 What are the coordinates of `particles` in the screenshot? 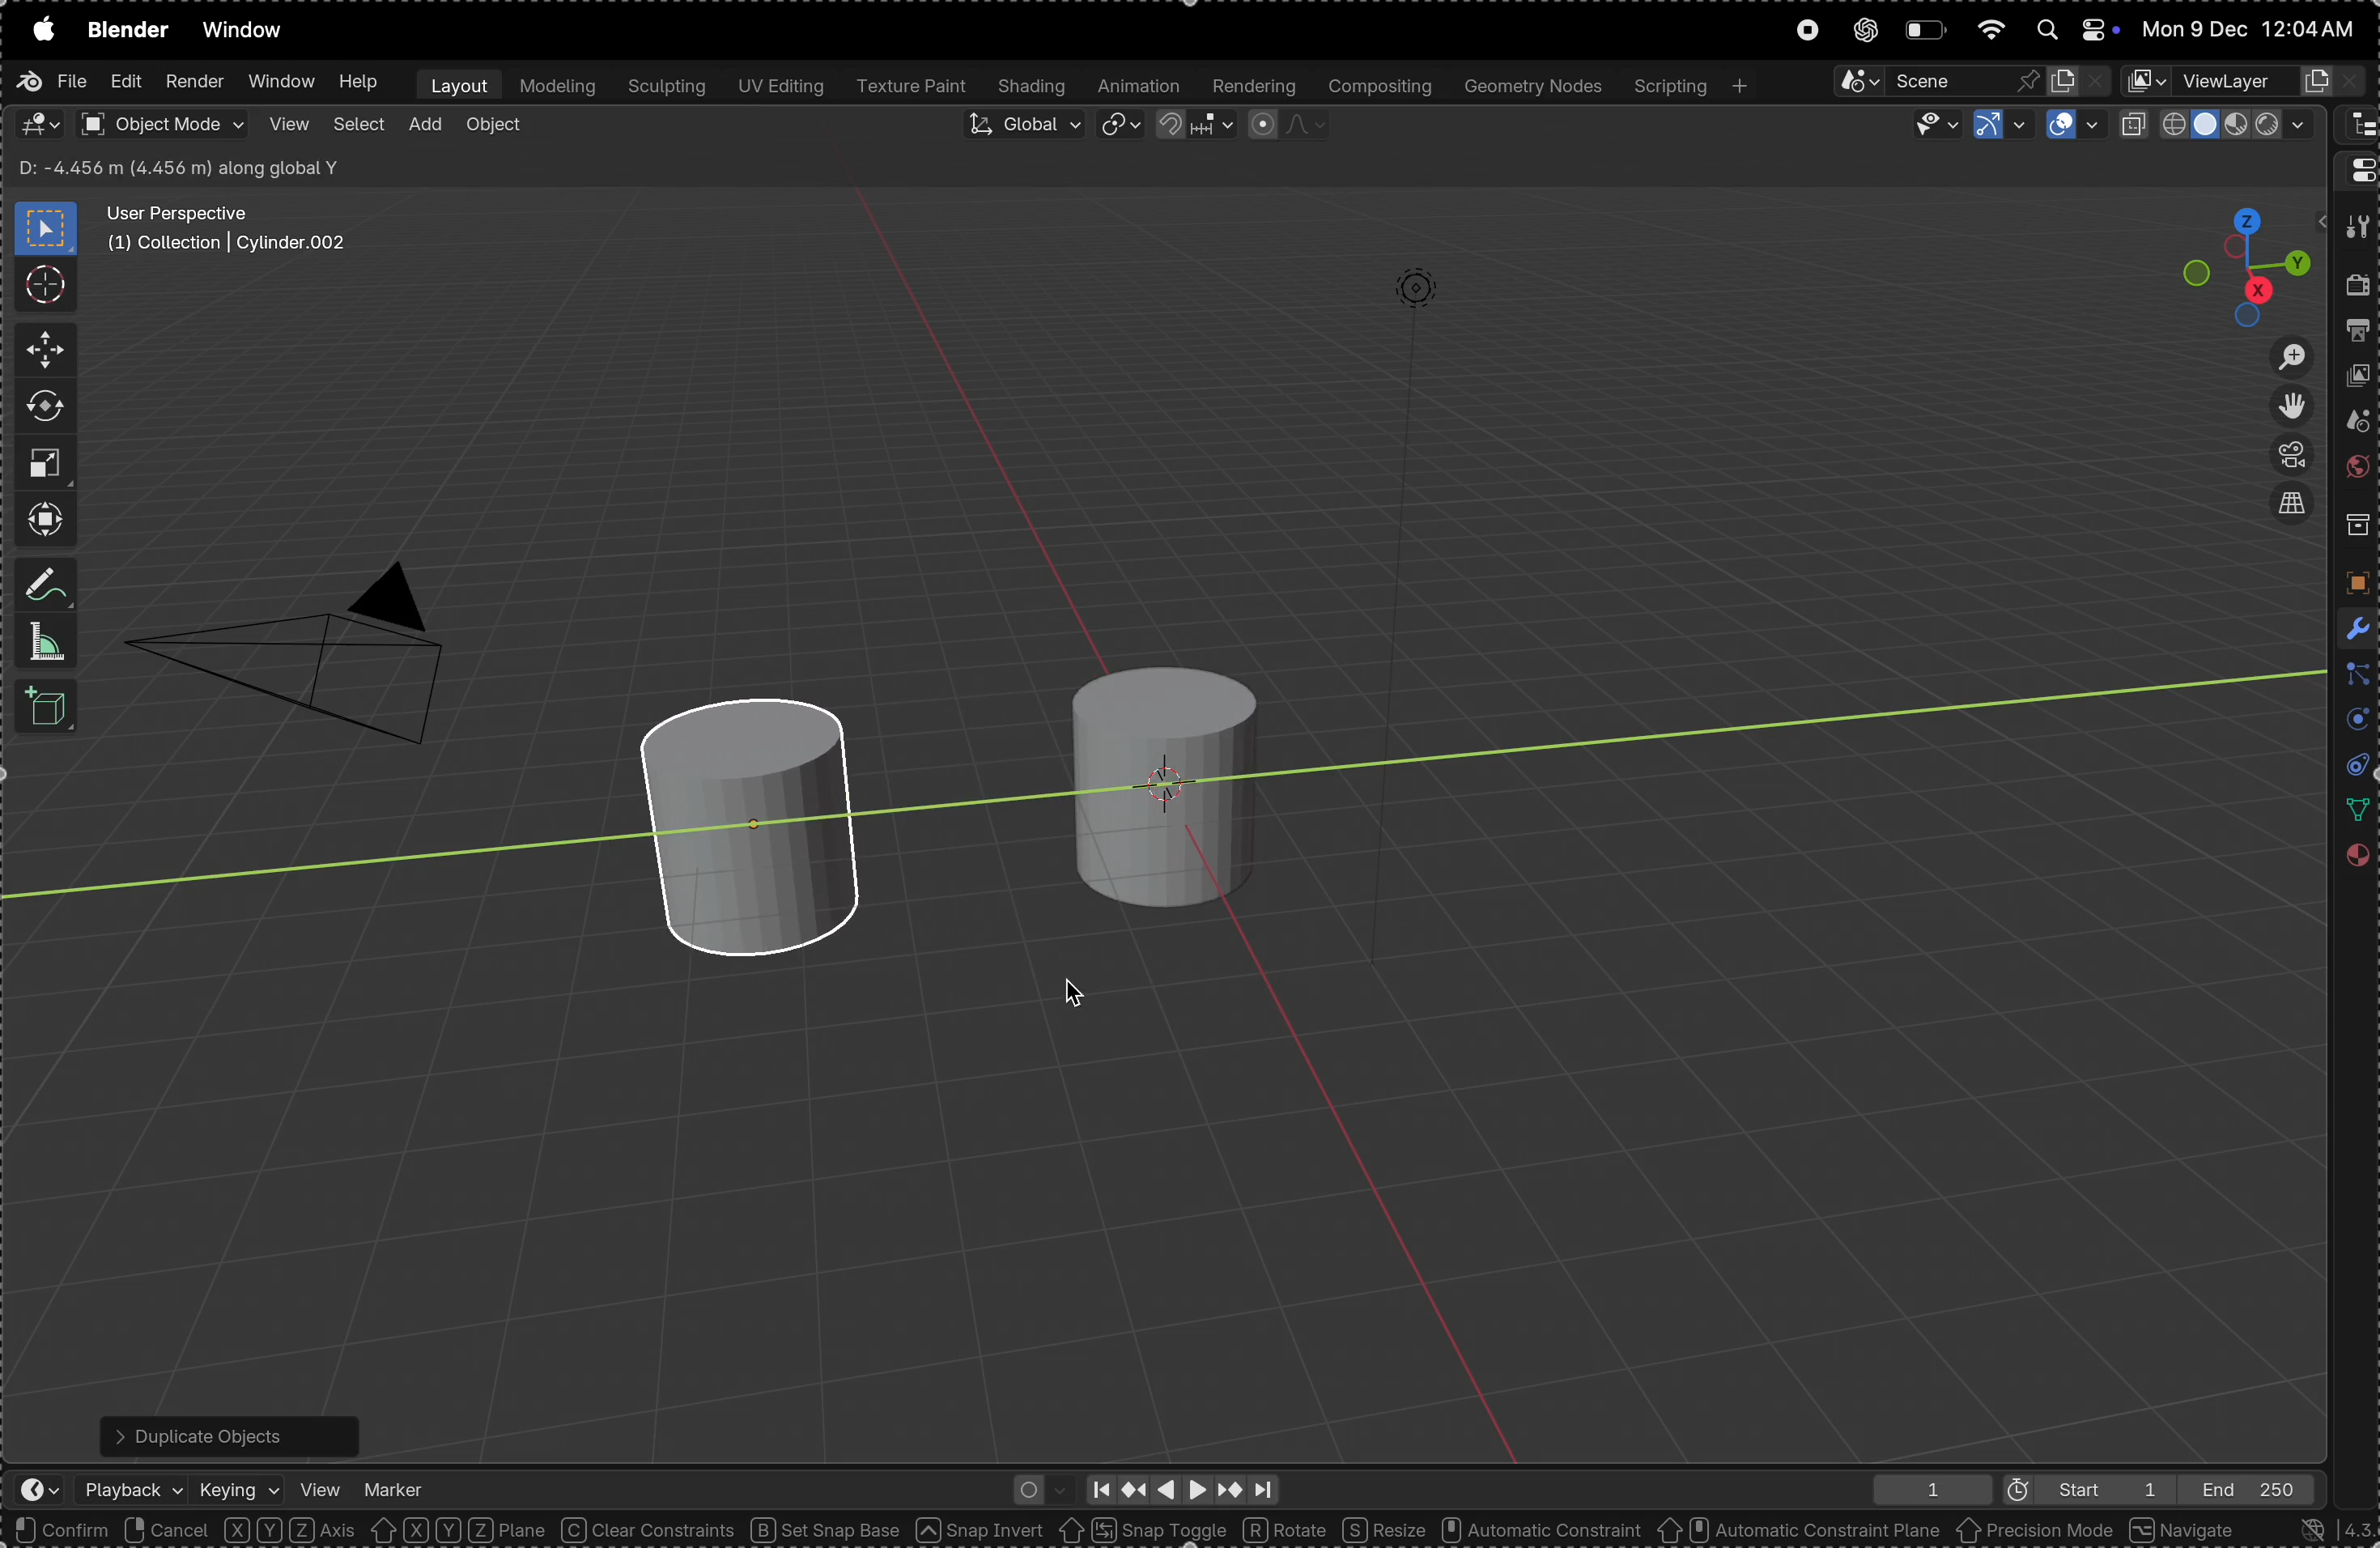 It's located at (2353, 676).